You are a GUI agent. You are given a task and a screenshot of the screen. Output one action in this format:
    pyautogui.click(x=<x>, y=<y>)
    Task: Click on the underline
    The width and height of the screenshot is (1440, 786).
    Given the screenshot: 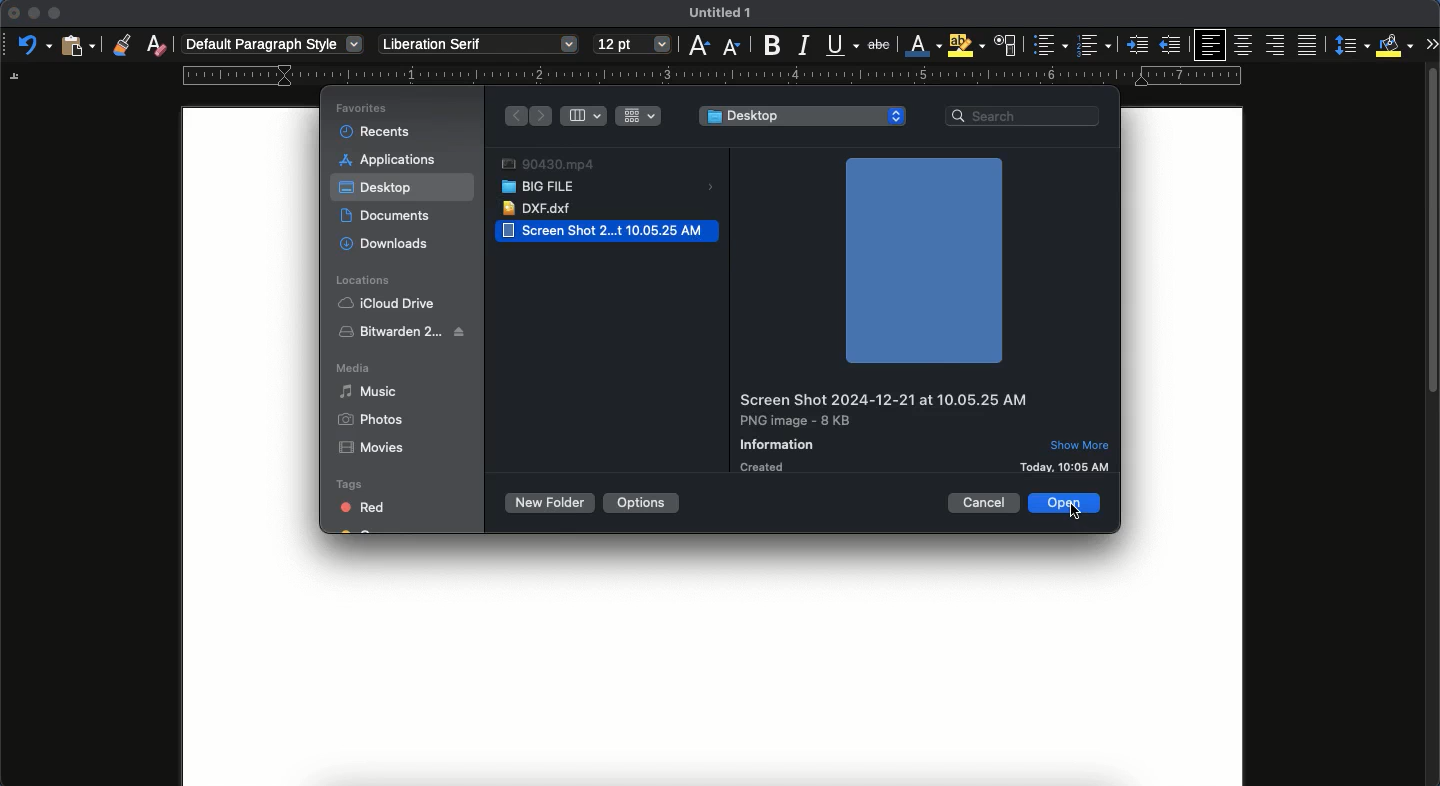 What is the action you would take?
    pyautogui.click(x=841, y=44)
    